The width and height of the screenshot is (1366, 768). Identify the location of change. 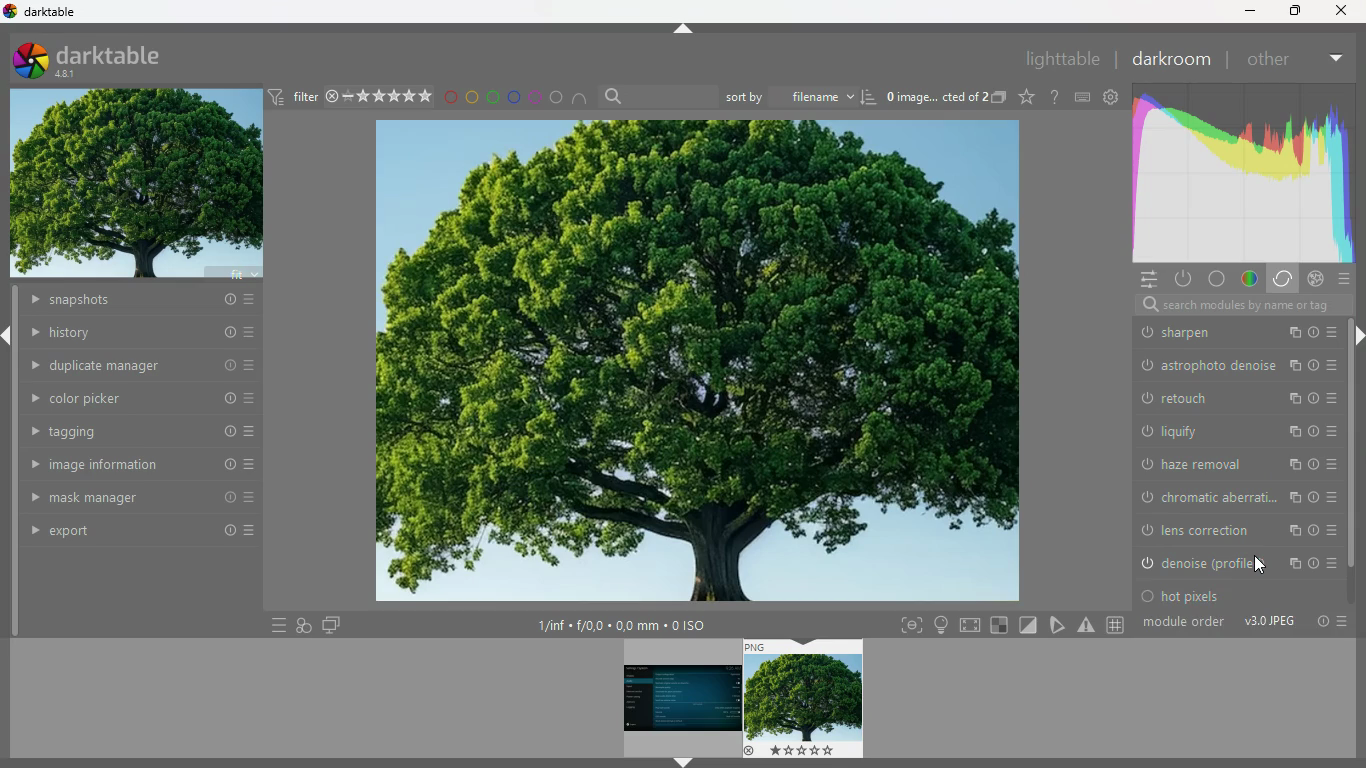
(1334, 329).